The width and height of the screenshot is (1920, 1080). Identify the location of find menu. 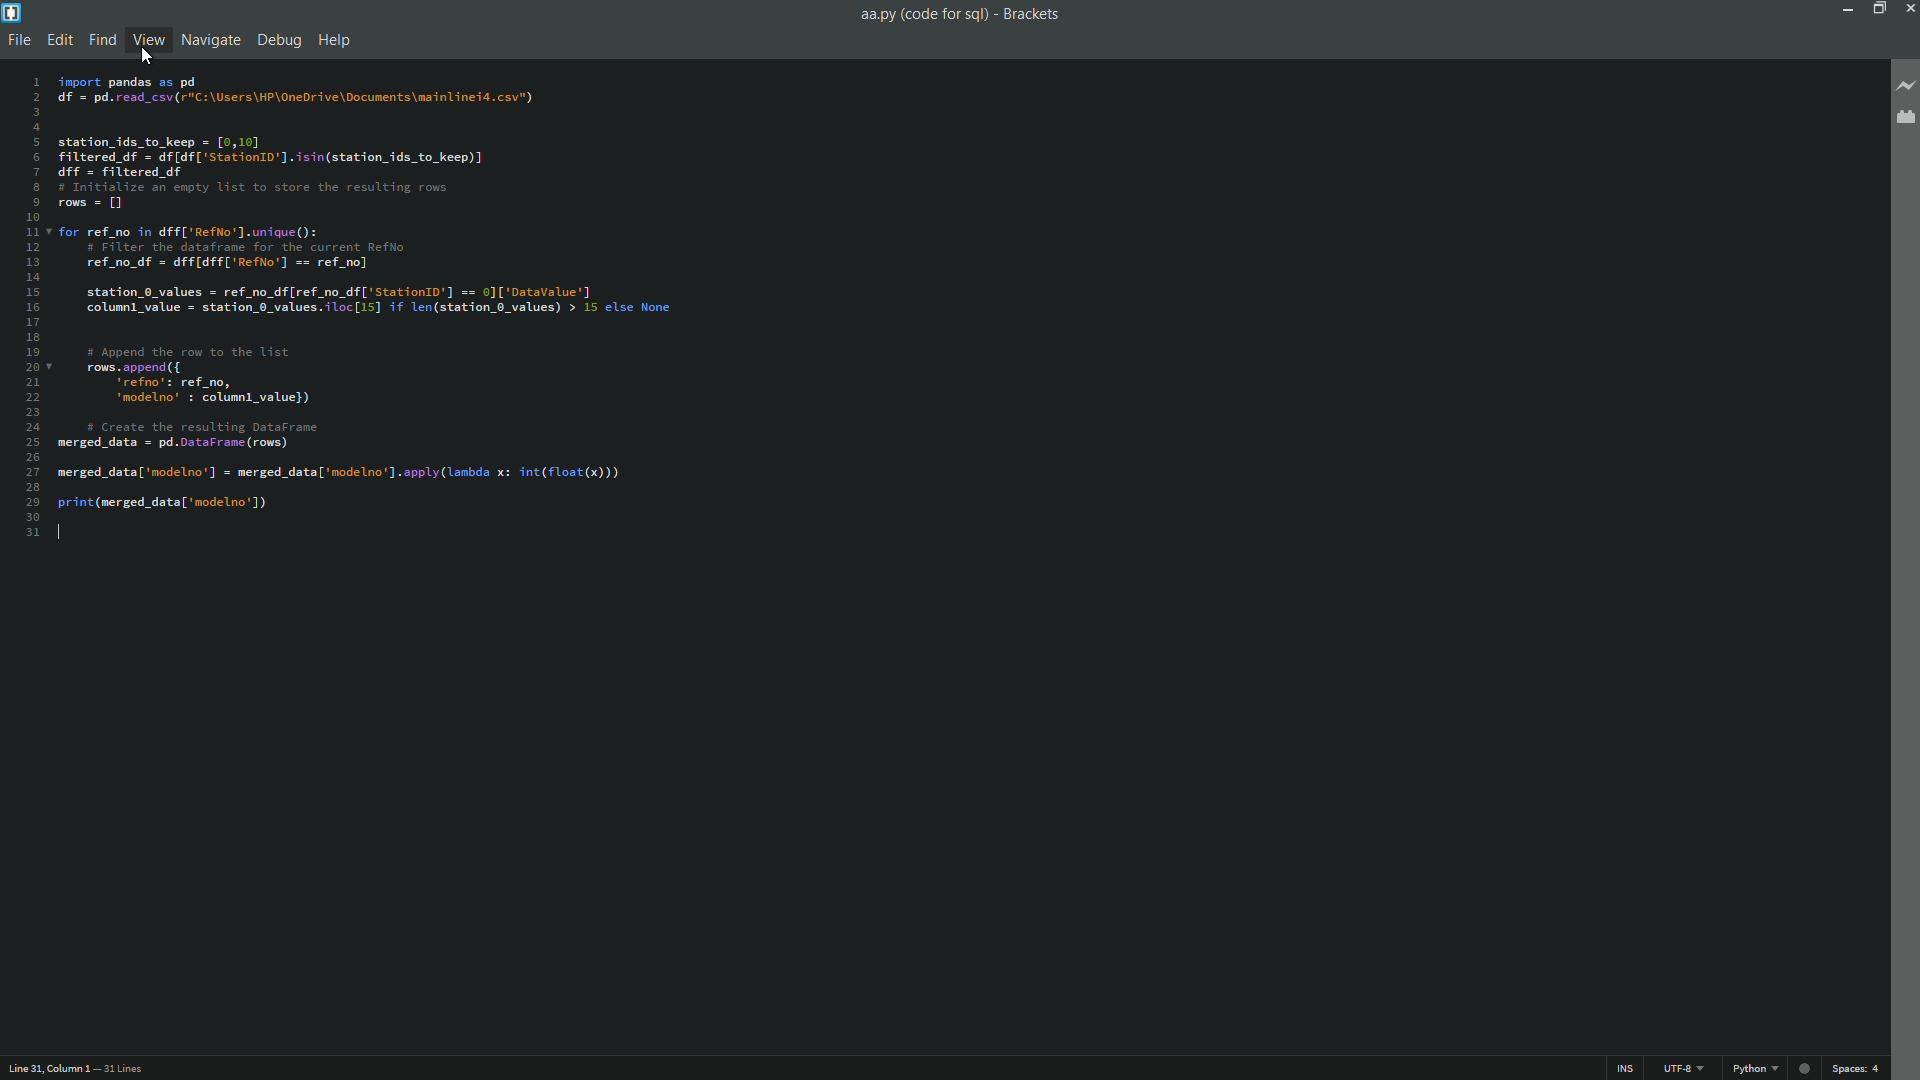
(100, 39).